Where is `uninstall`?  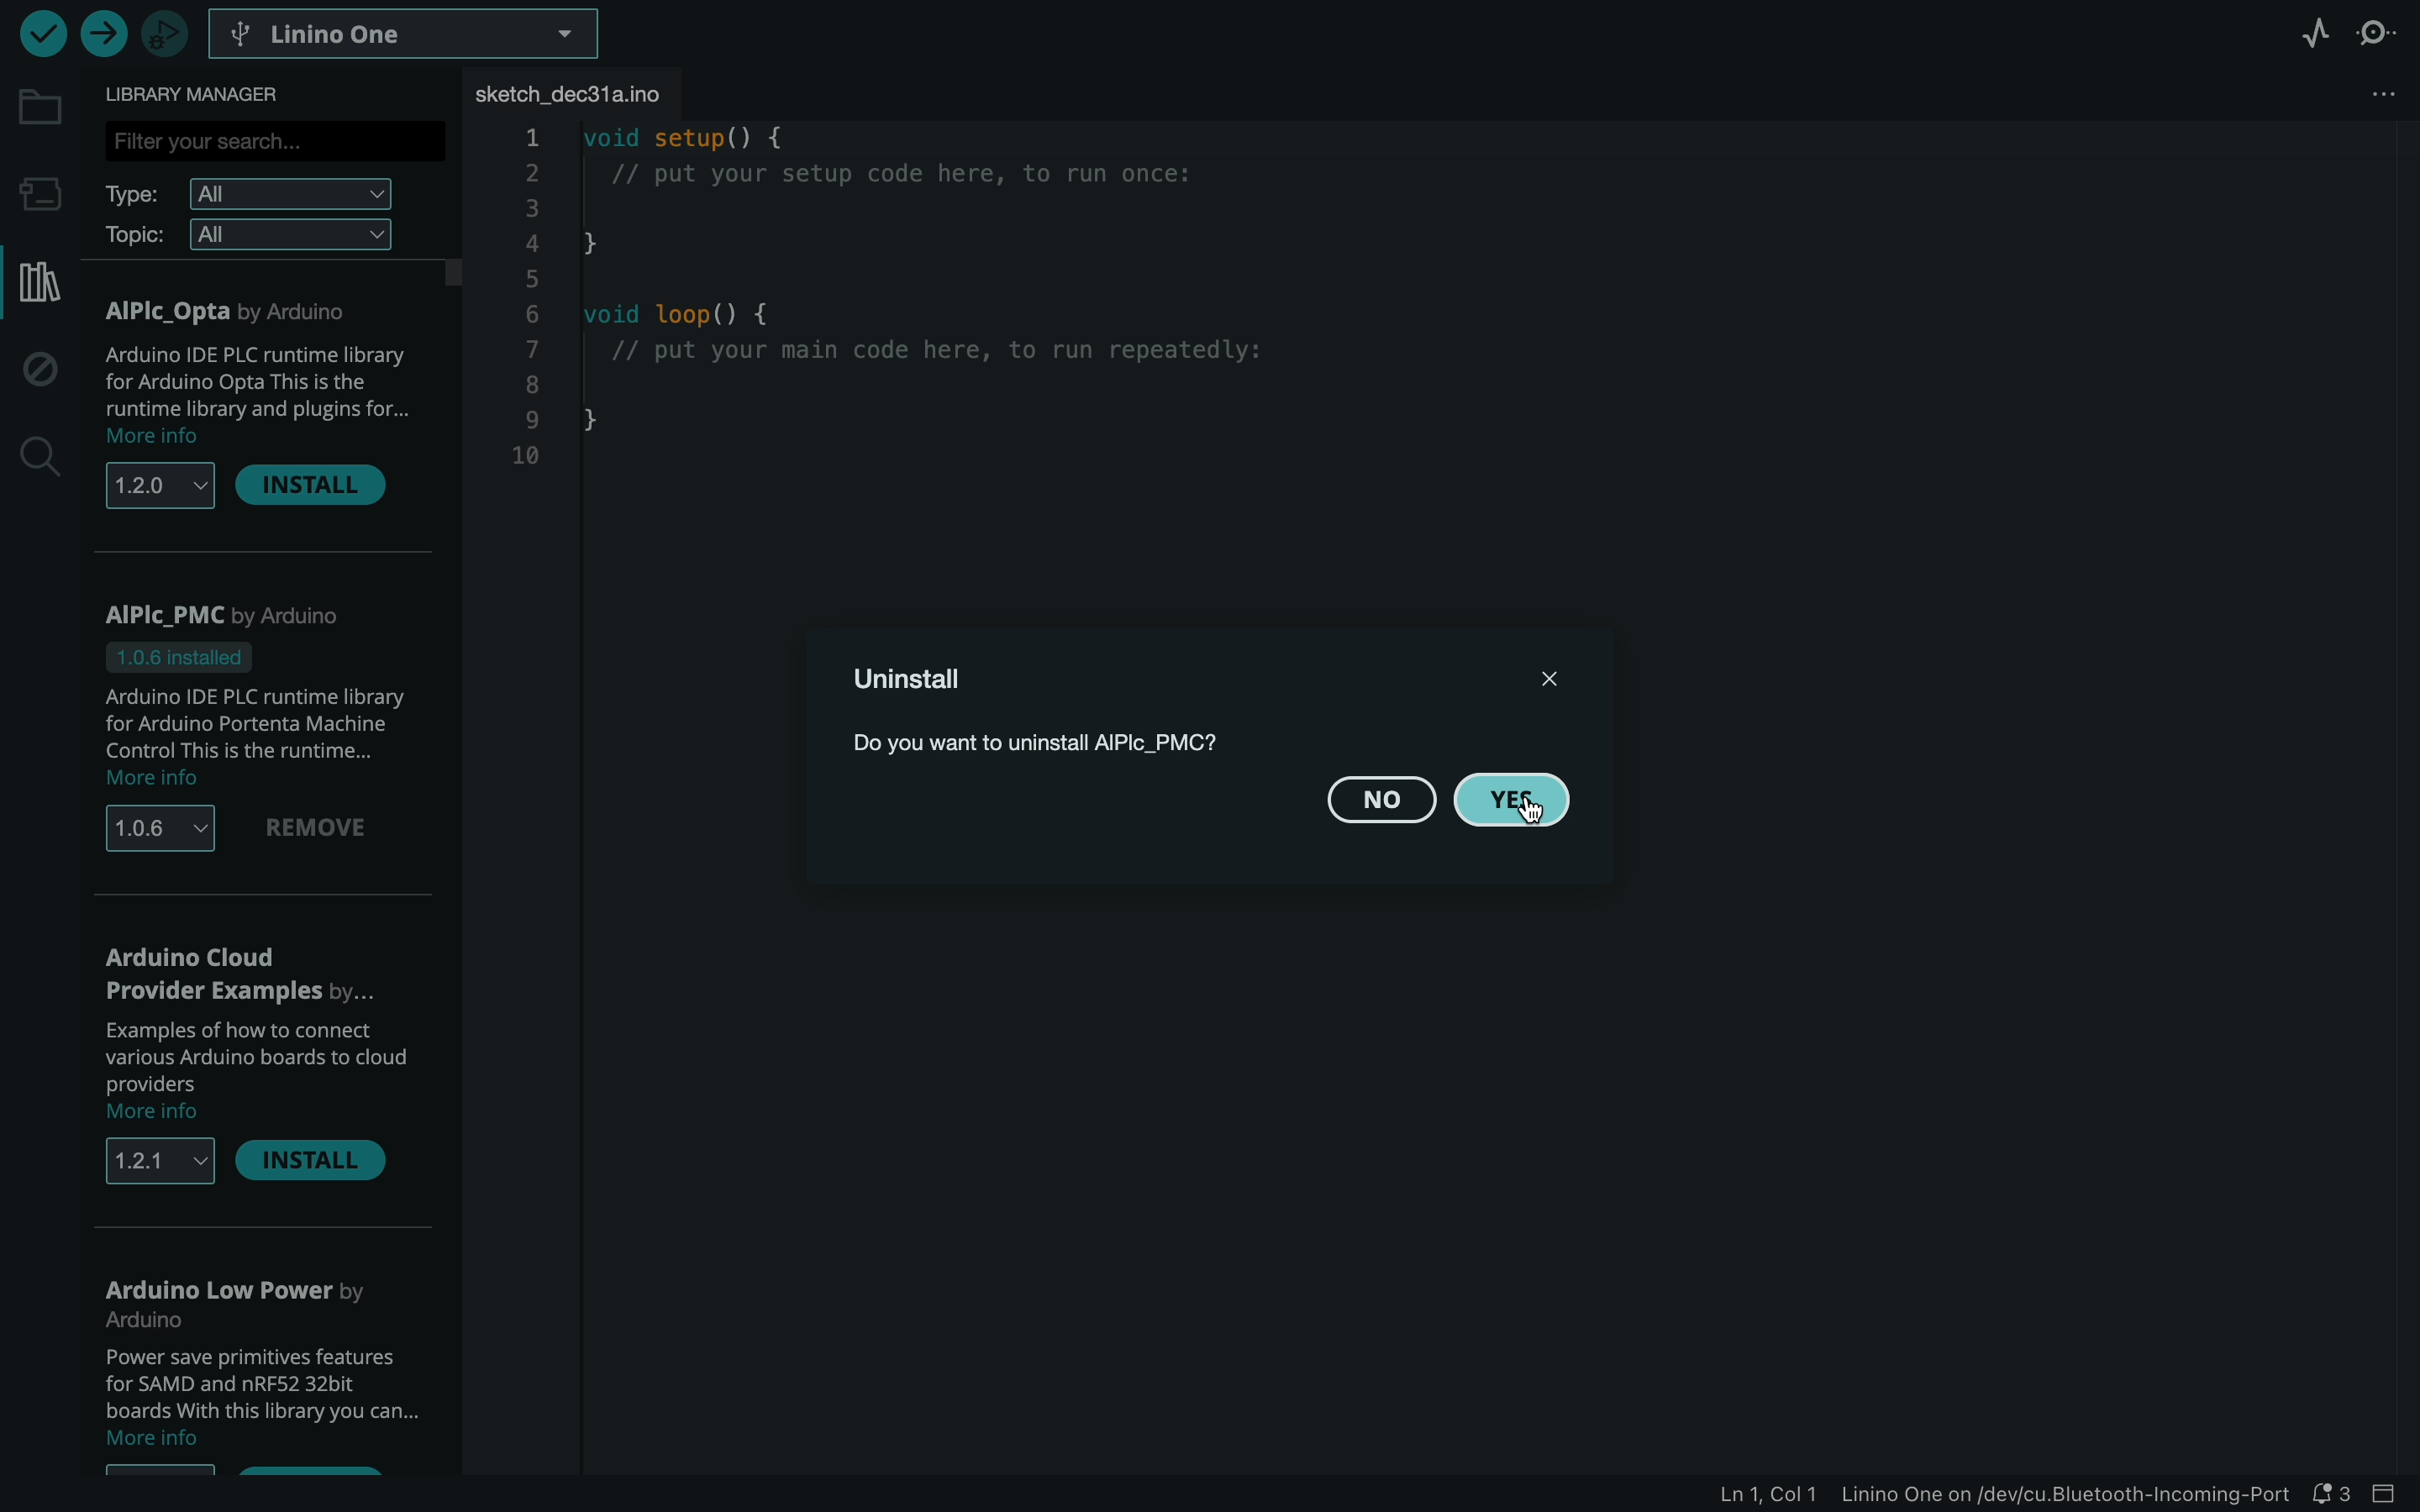
uninstall is located at coordinates (934, 677).